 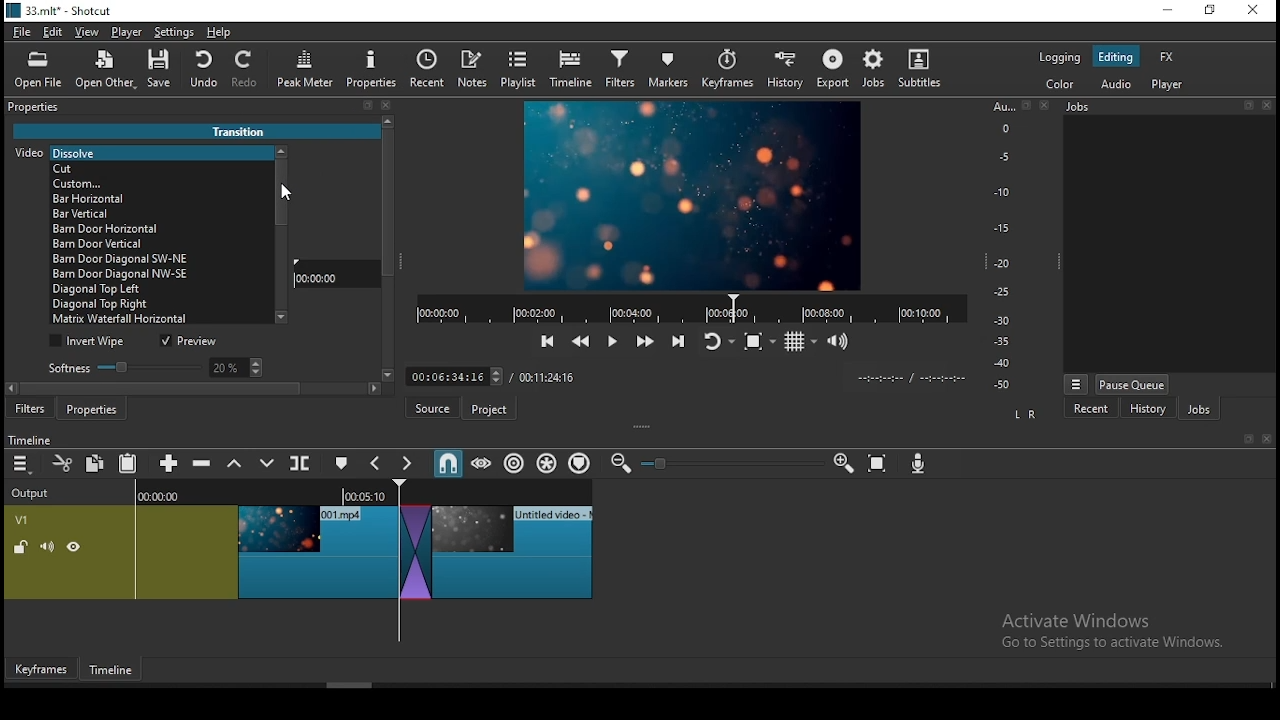 I want to click on Project, so click(x=492, y=409).